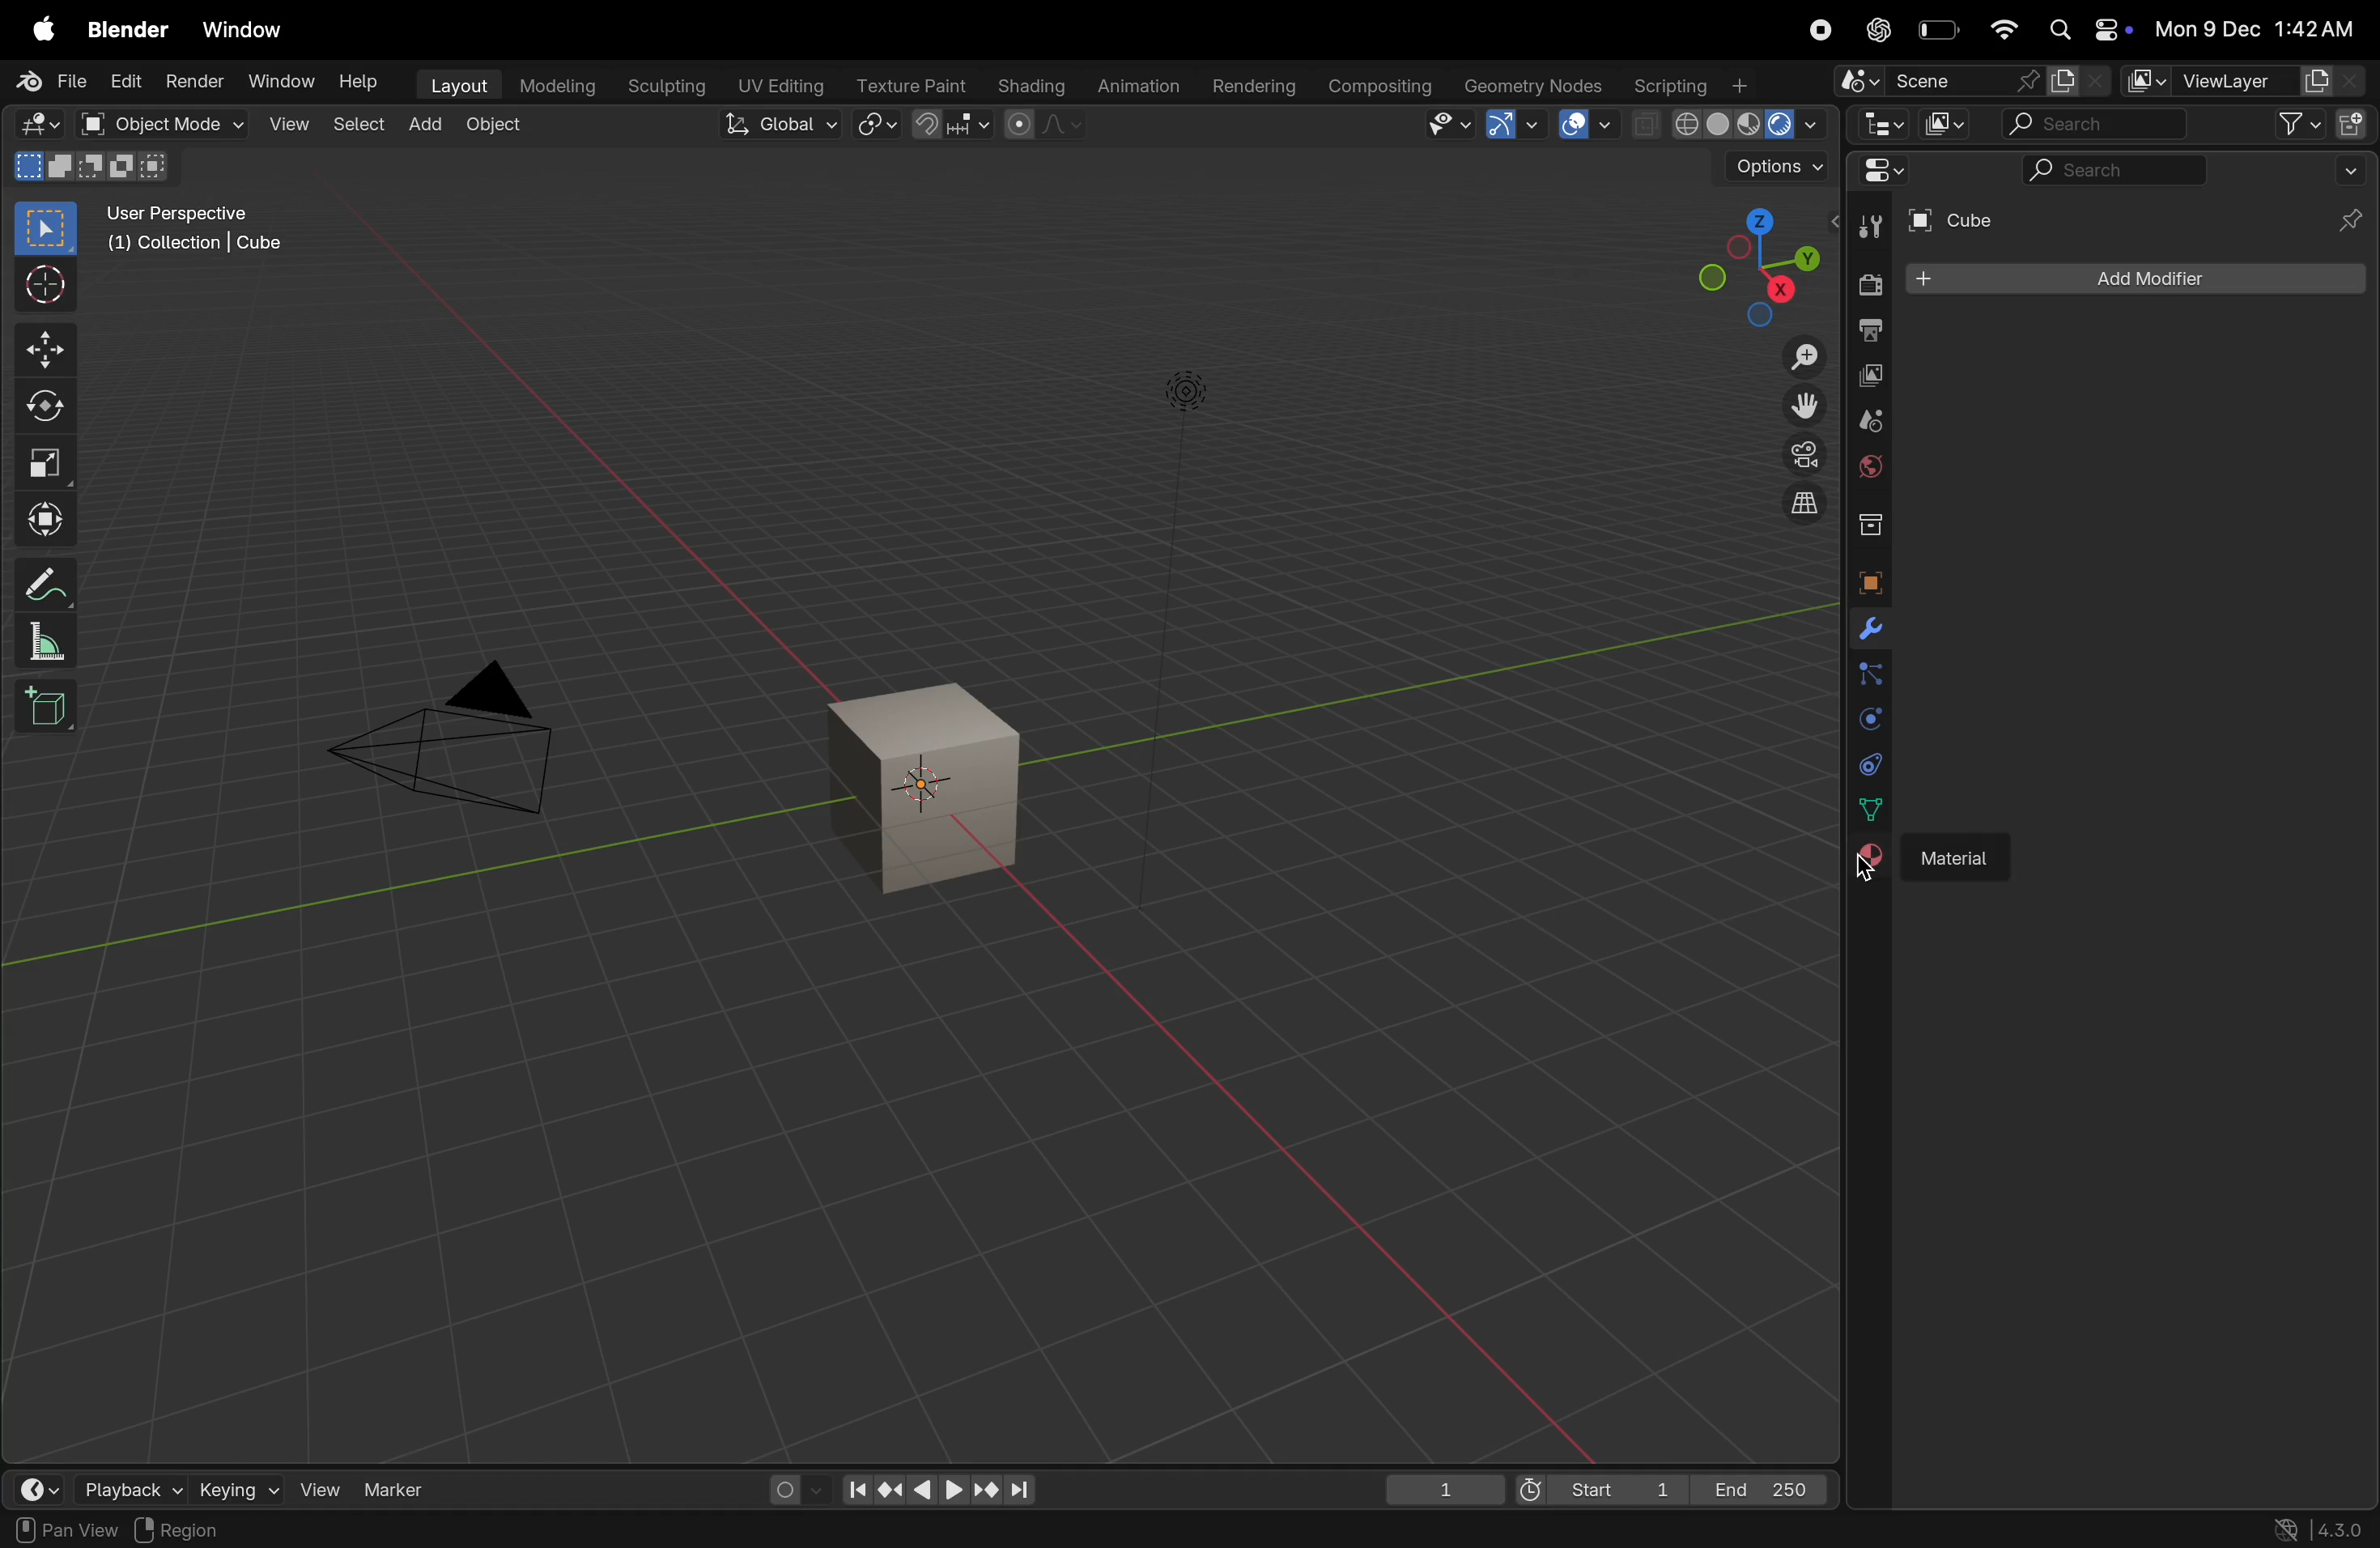 The height and width of the screenshot is (1548, 2380). Describe the element at coordinates (1189, 394) in the screenshot. I see `Lights` at that location.